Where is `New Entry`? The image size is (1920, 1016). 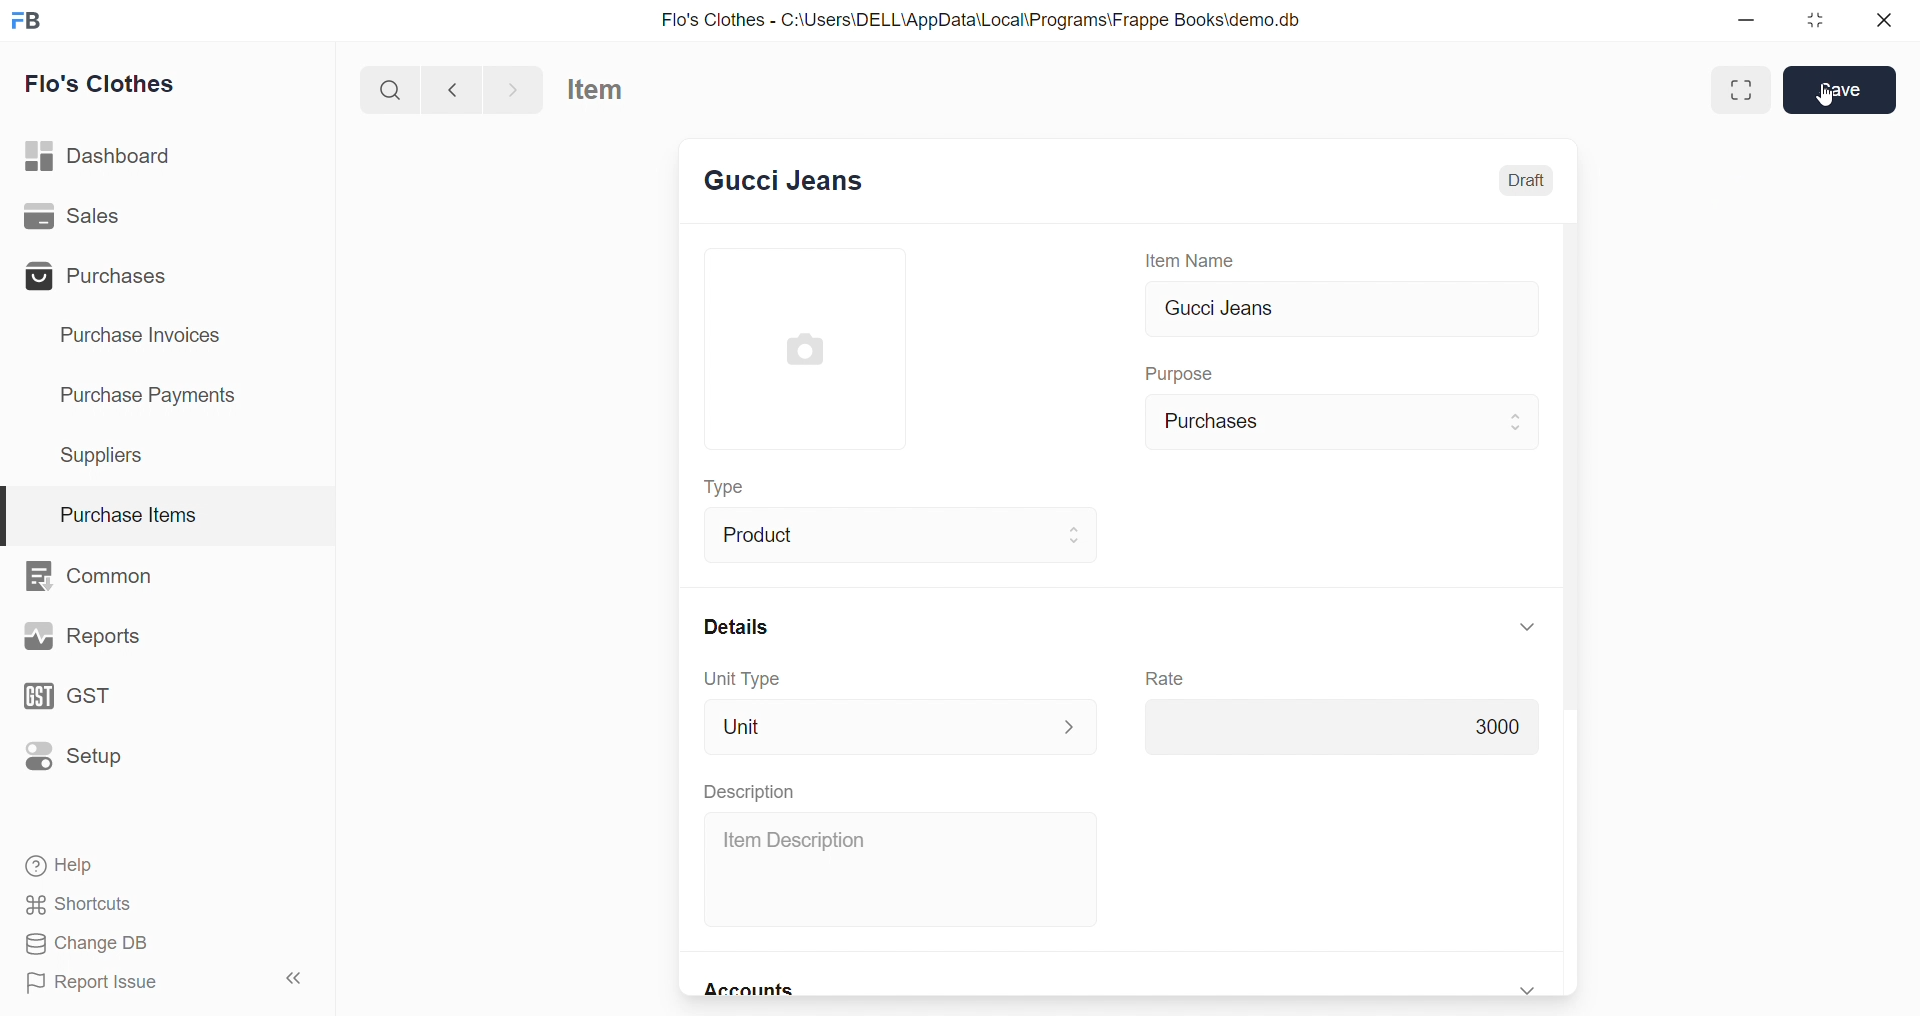
New Entry is located at coordinates (784, 183).